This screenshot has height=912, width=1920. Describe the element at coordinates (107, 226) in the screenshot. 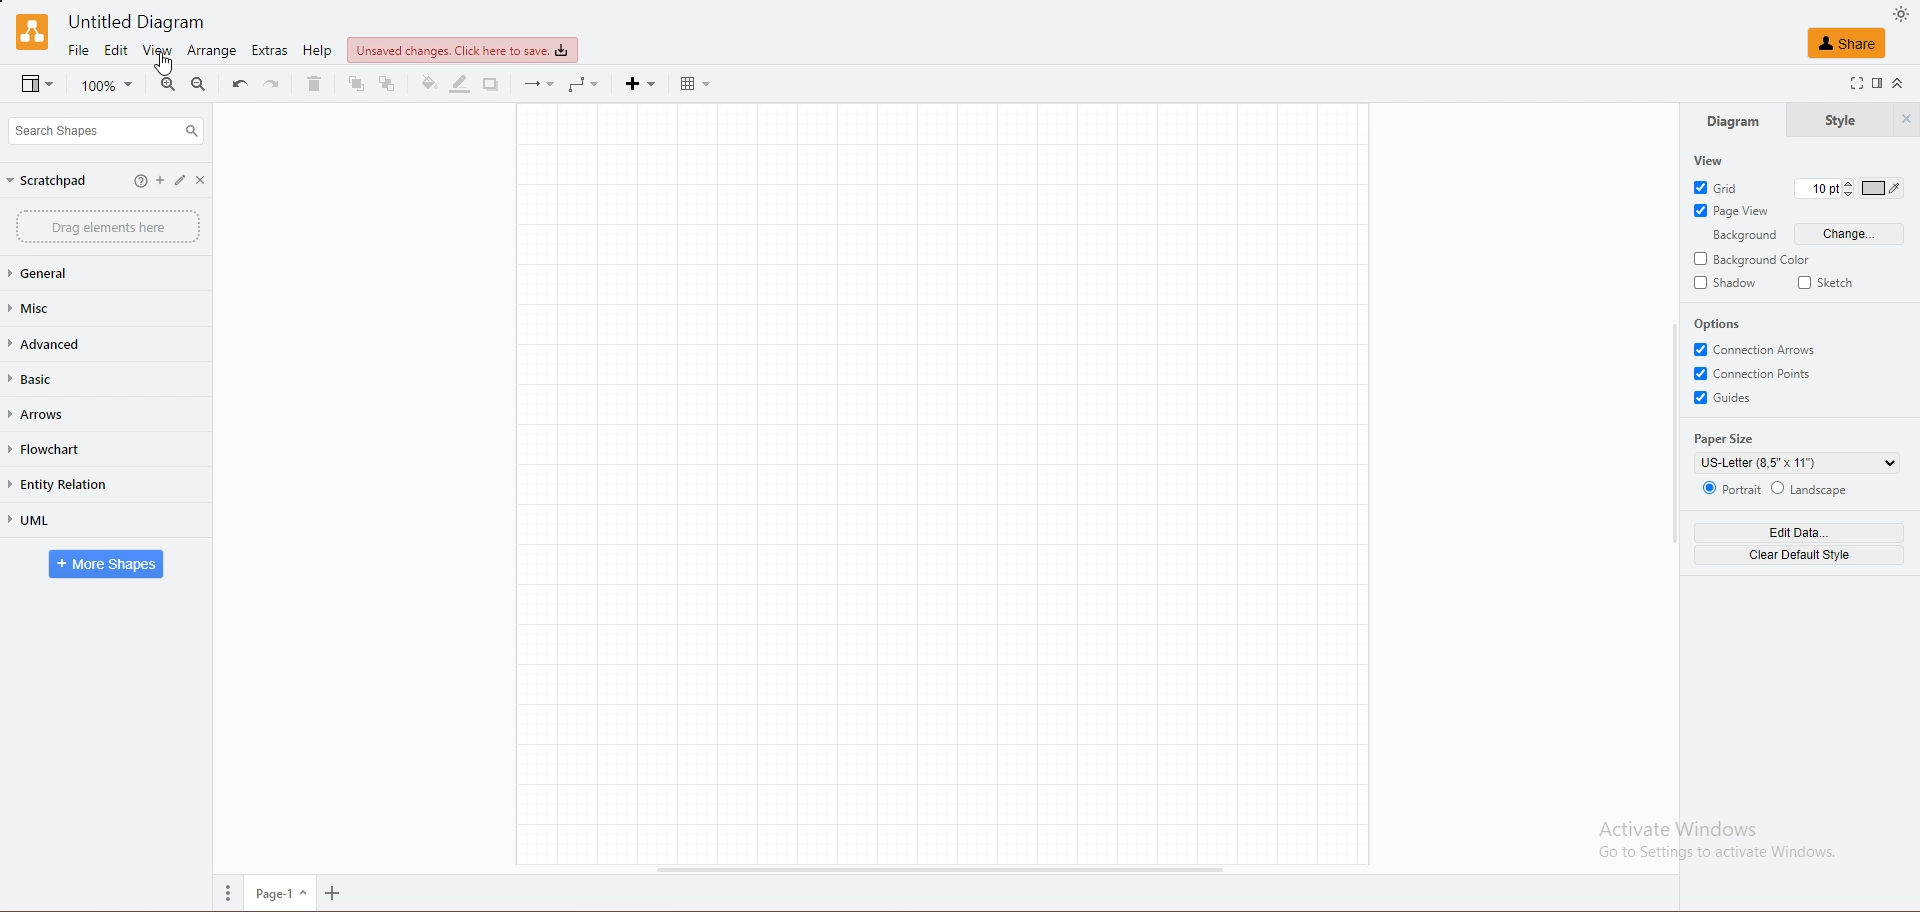

I see `drag elements here` at that location.